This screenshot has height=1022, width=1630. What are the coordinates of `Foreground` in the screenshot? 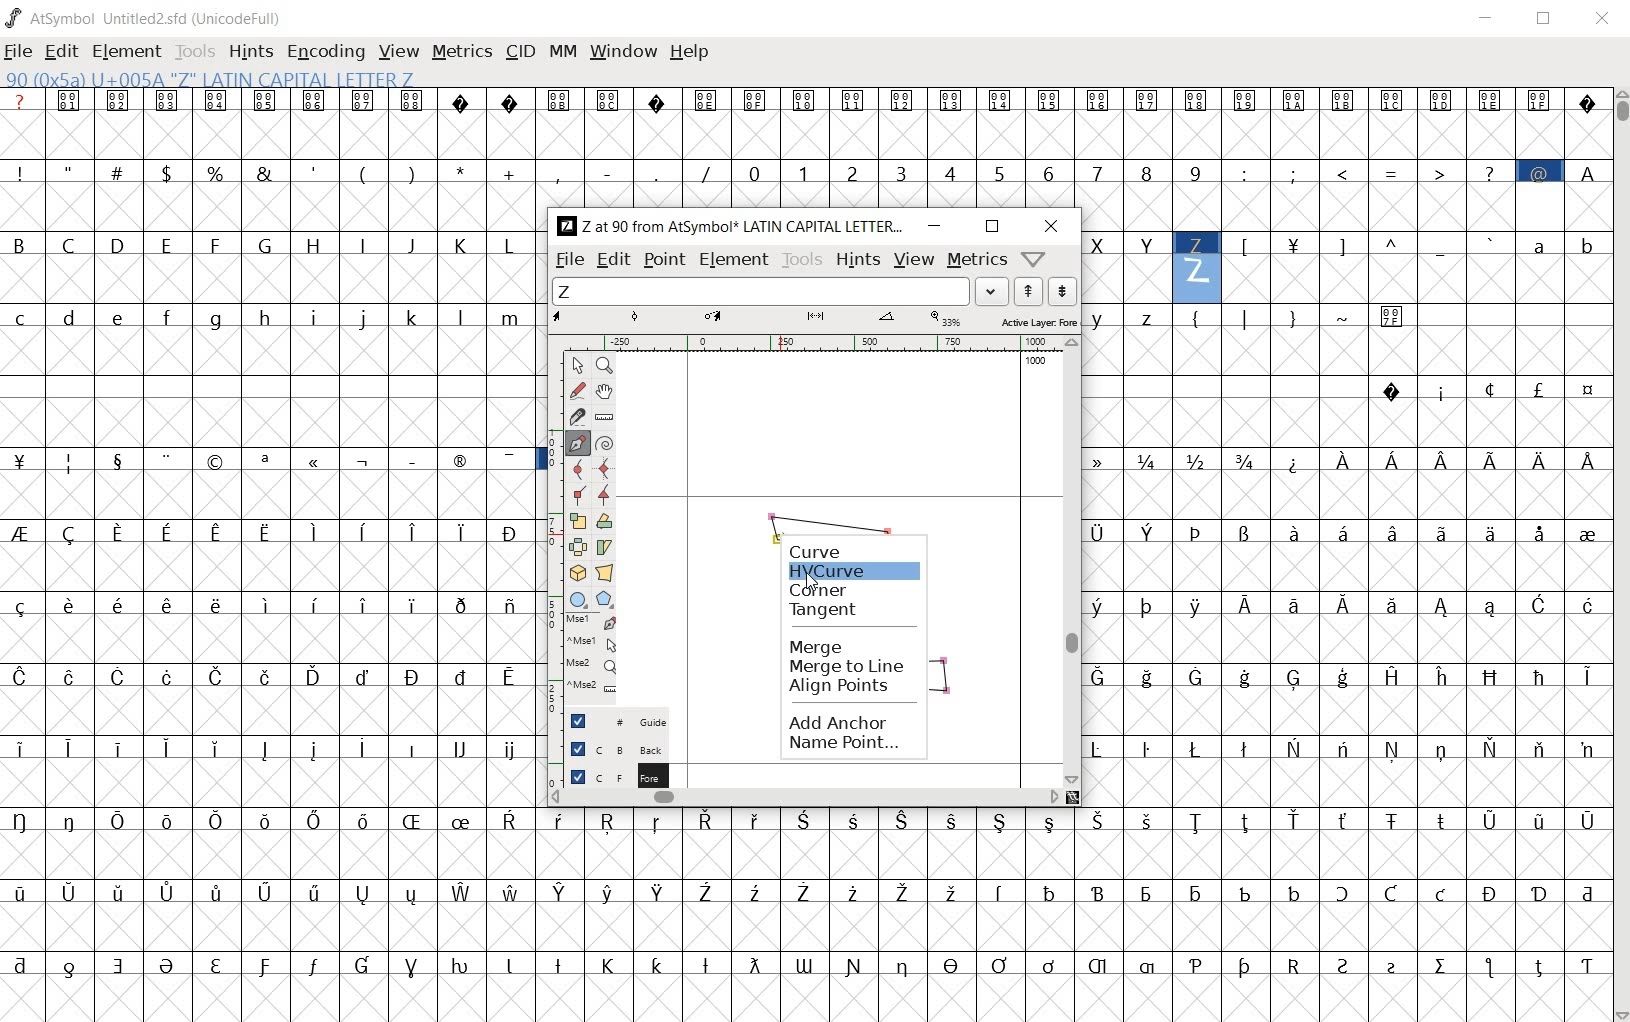 It's located at (610, 775).